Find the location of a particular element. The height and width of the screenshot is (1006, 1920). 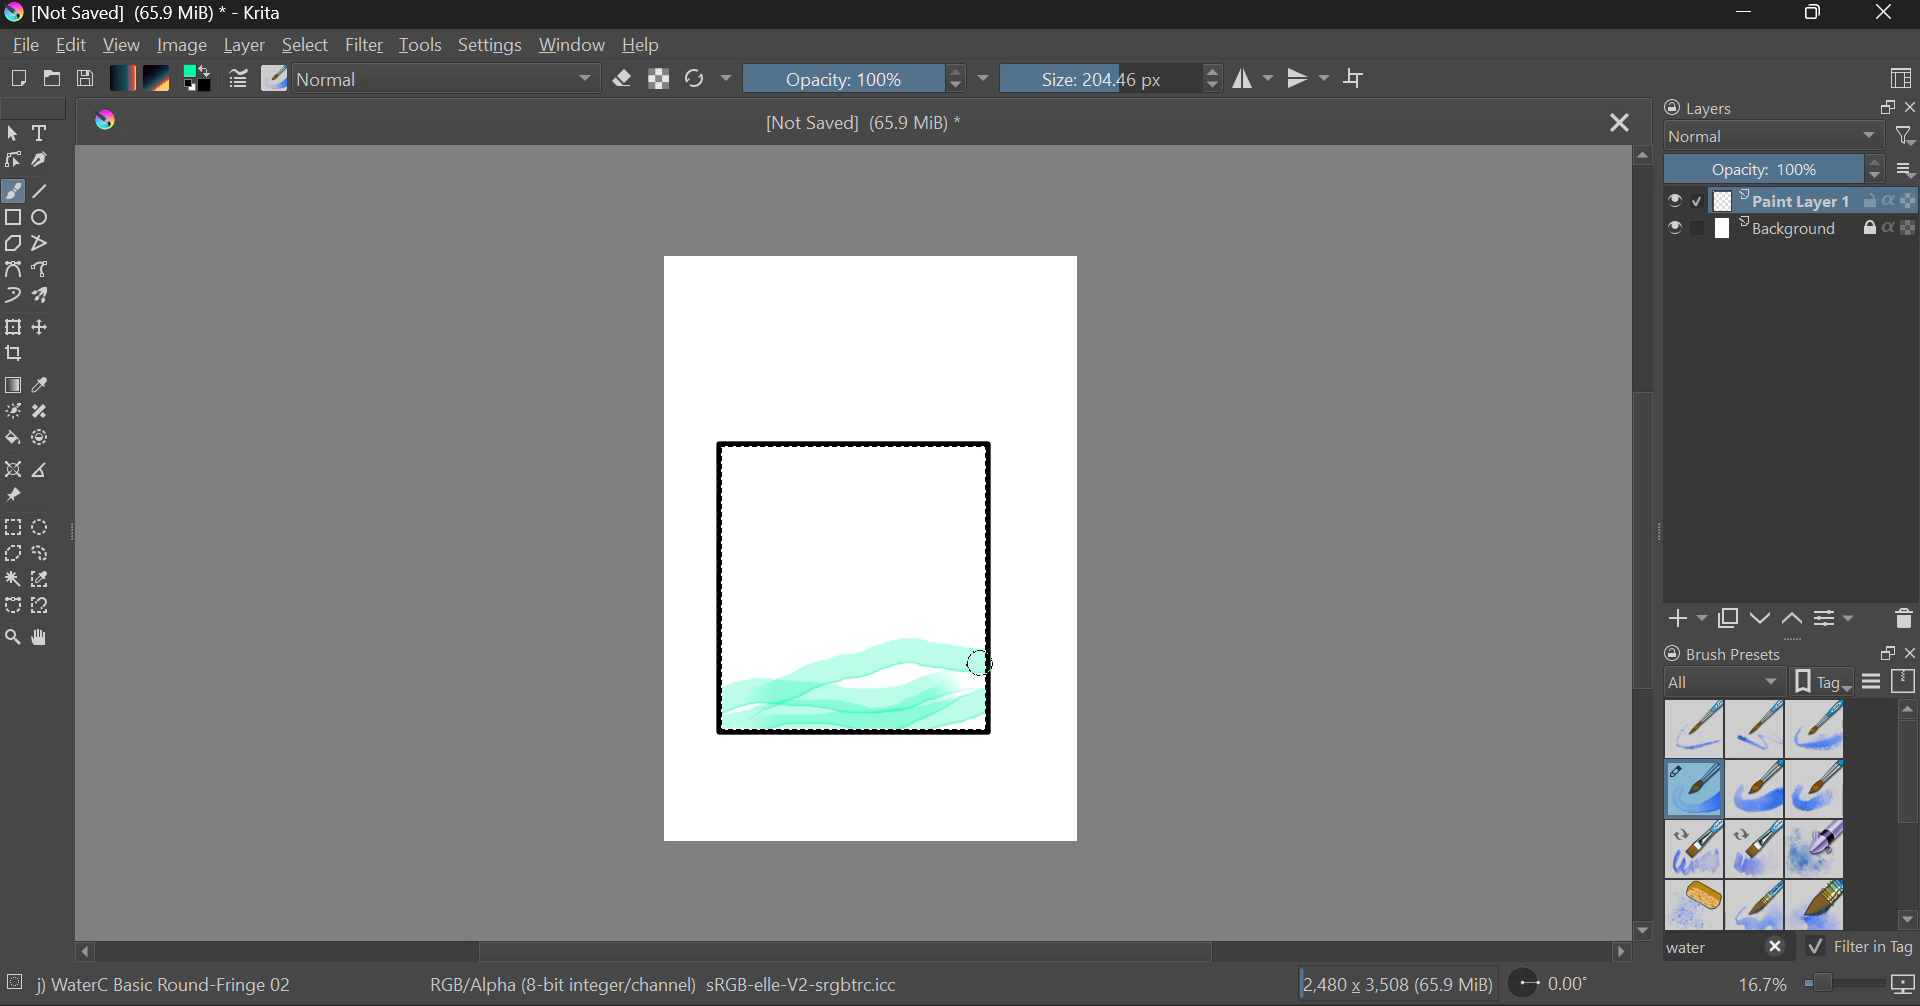

Water C - Wet is located at coordinates (1757, 729).